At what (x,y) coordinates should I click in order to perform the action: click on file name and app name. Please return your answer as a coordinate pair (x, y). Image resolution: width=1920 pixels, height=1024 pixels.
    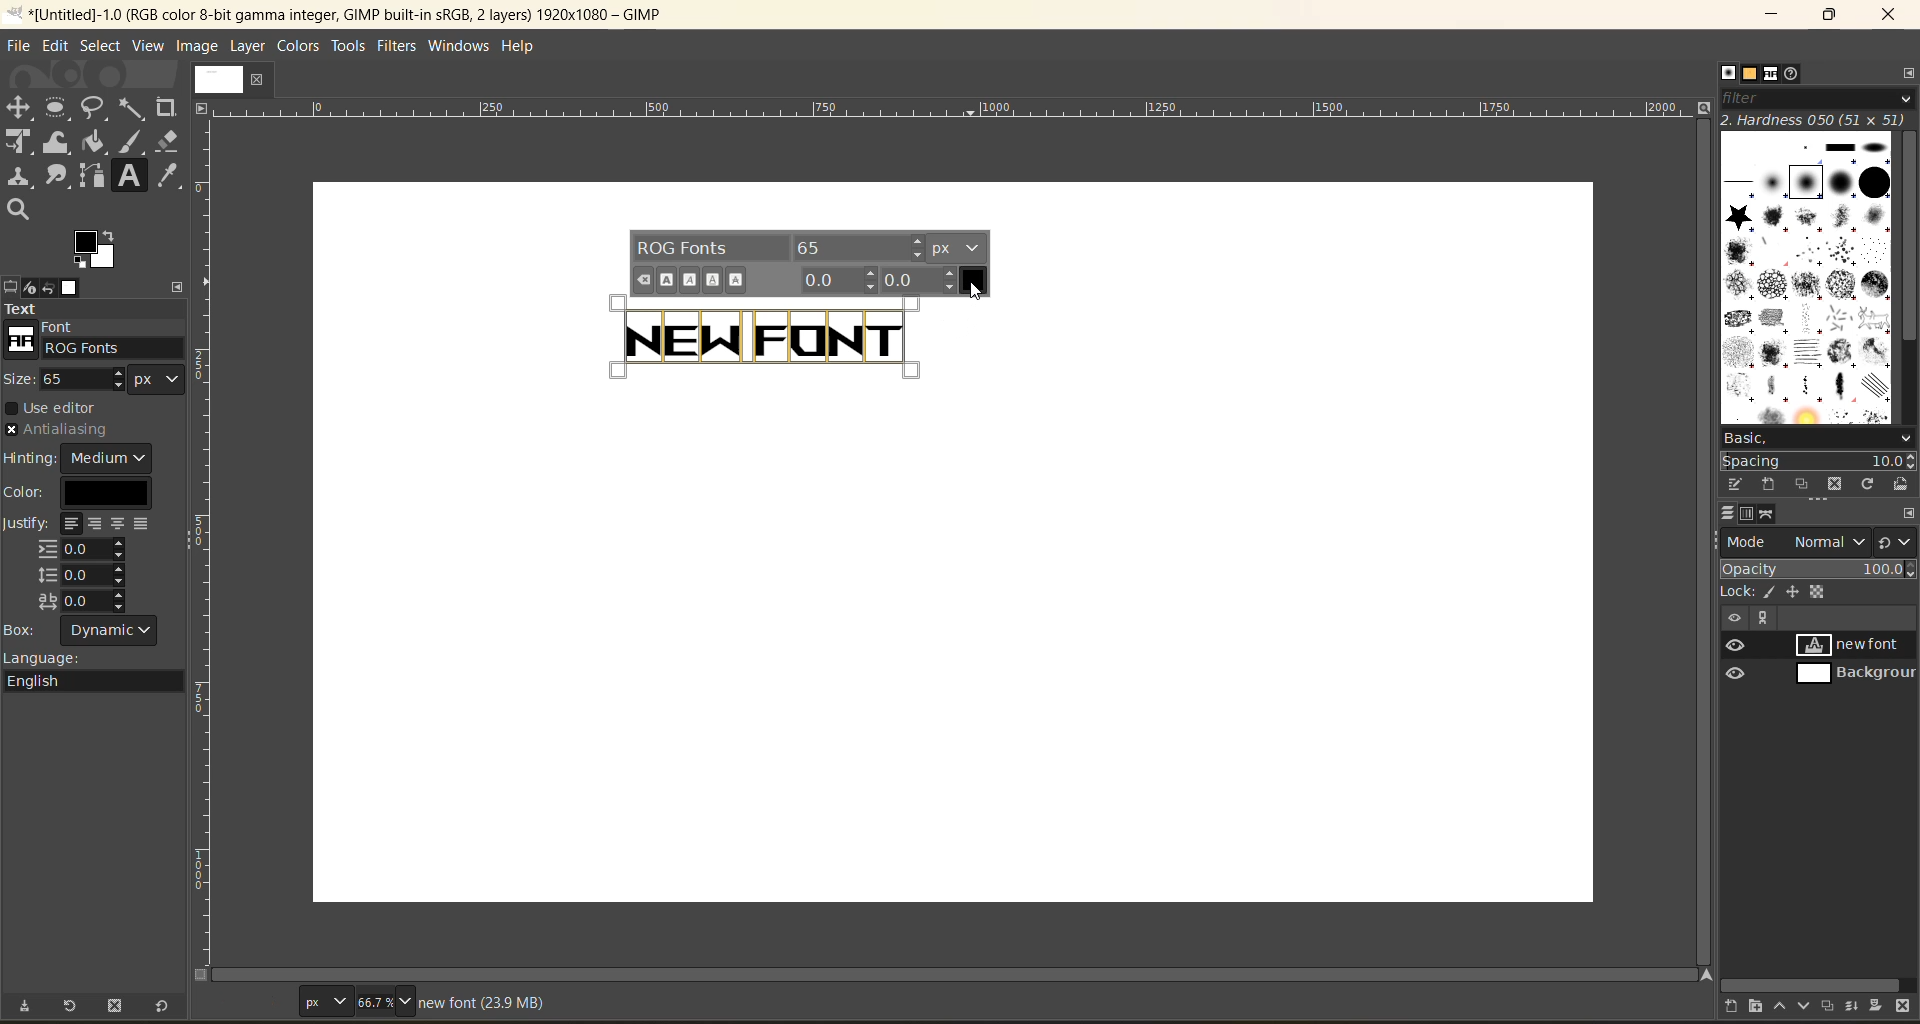
    Looking at the image, I should click on (356, 13).